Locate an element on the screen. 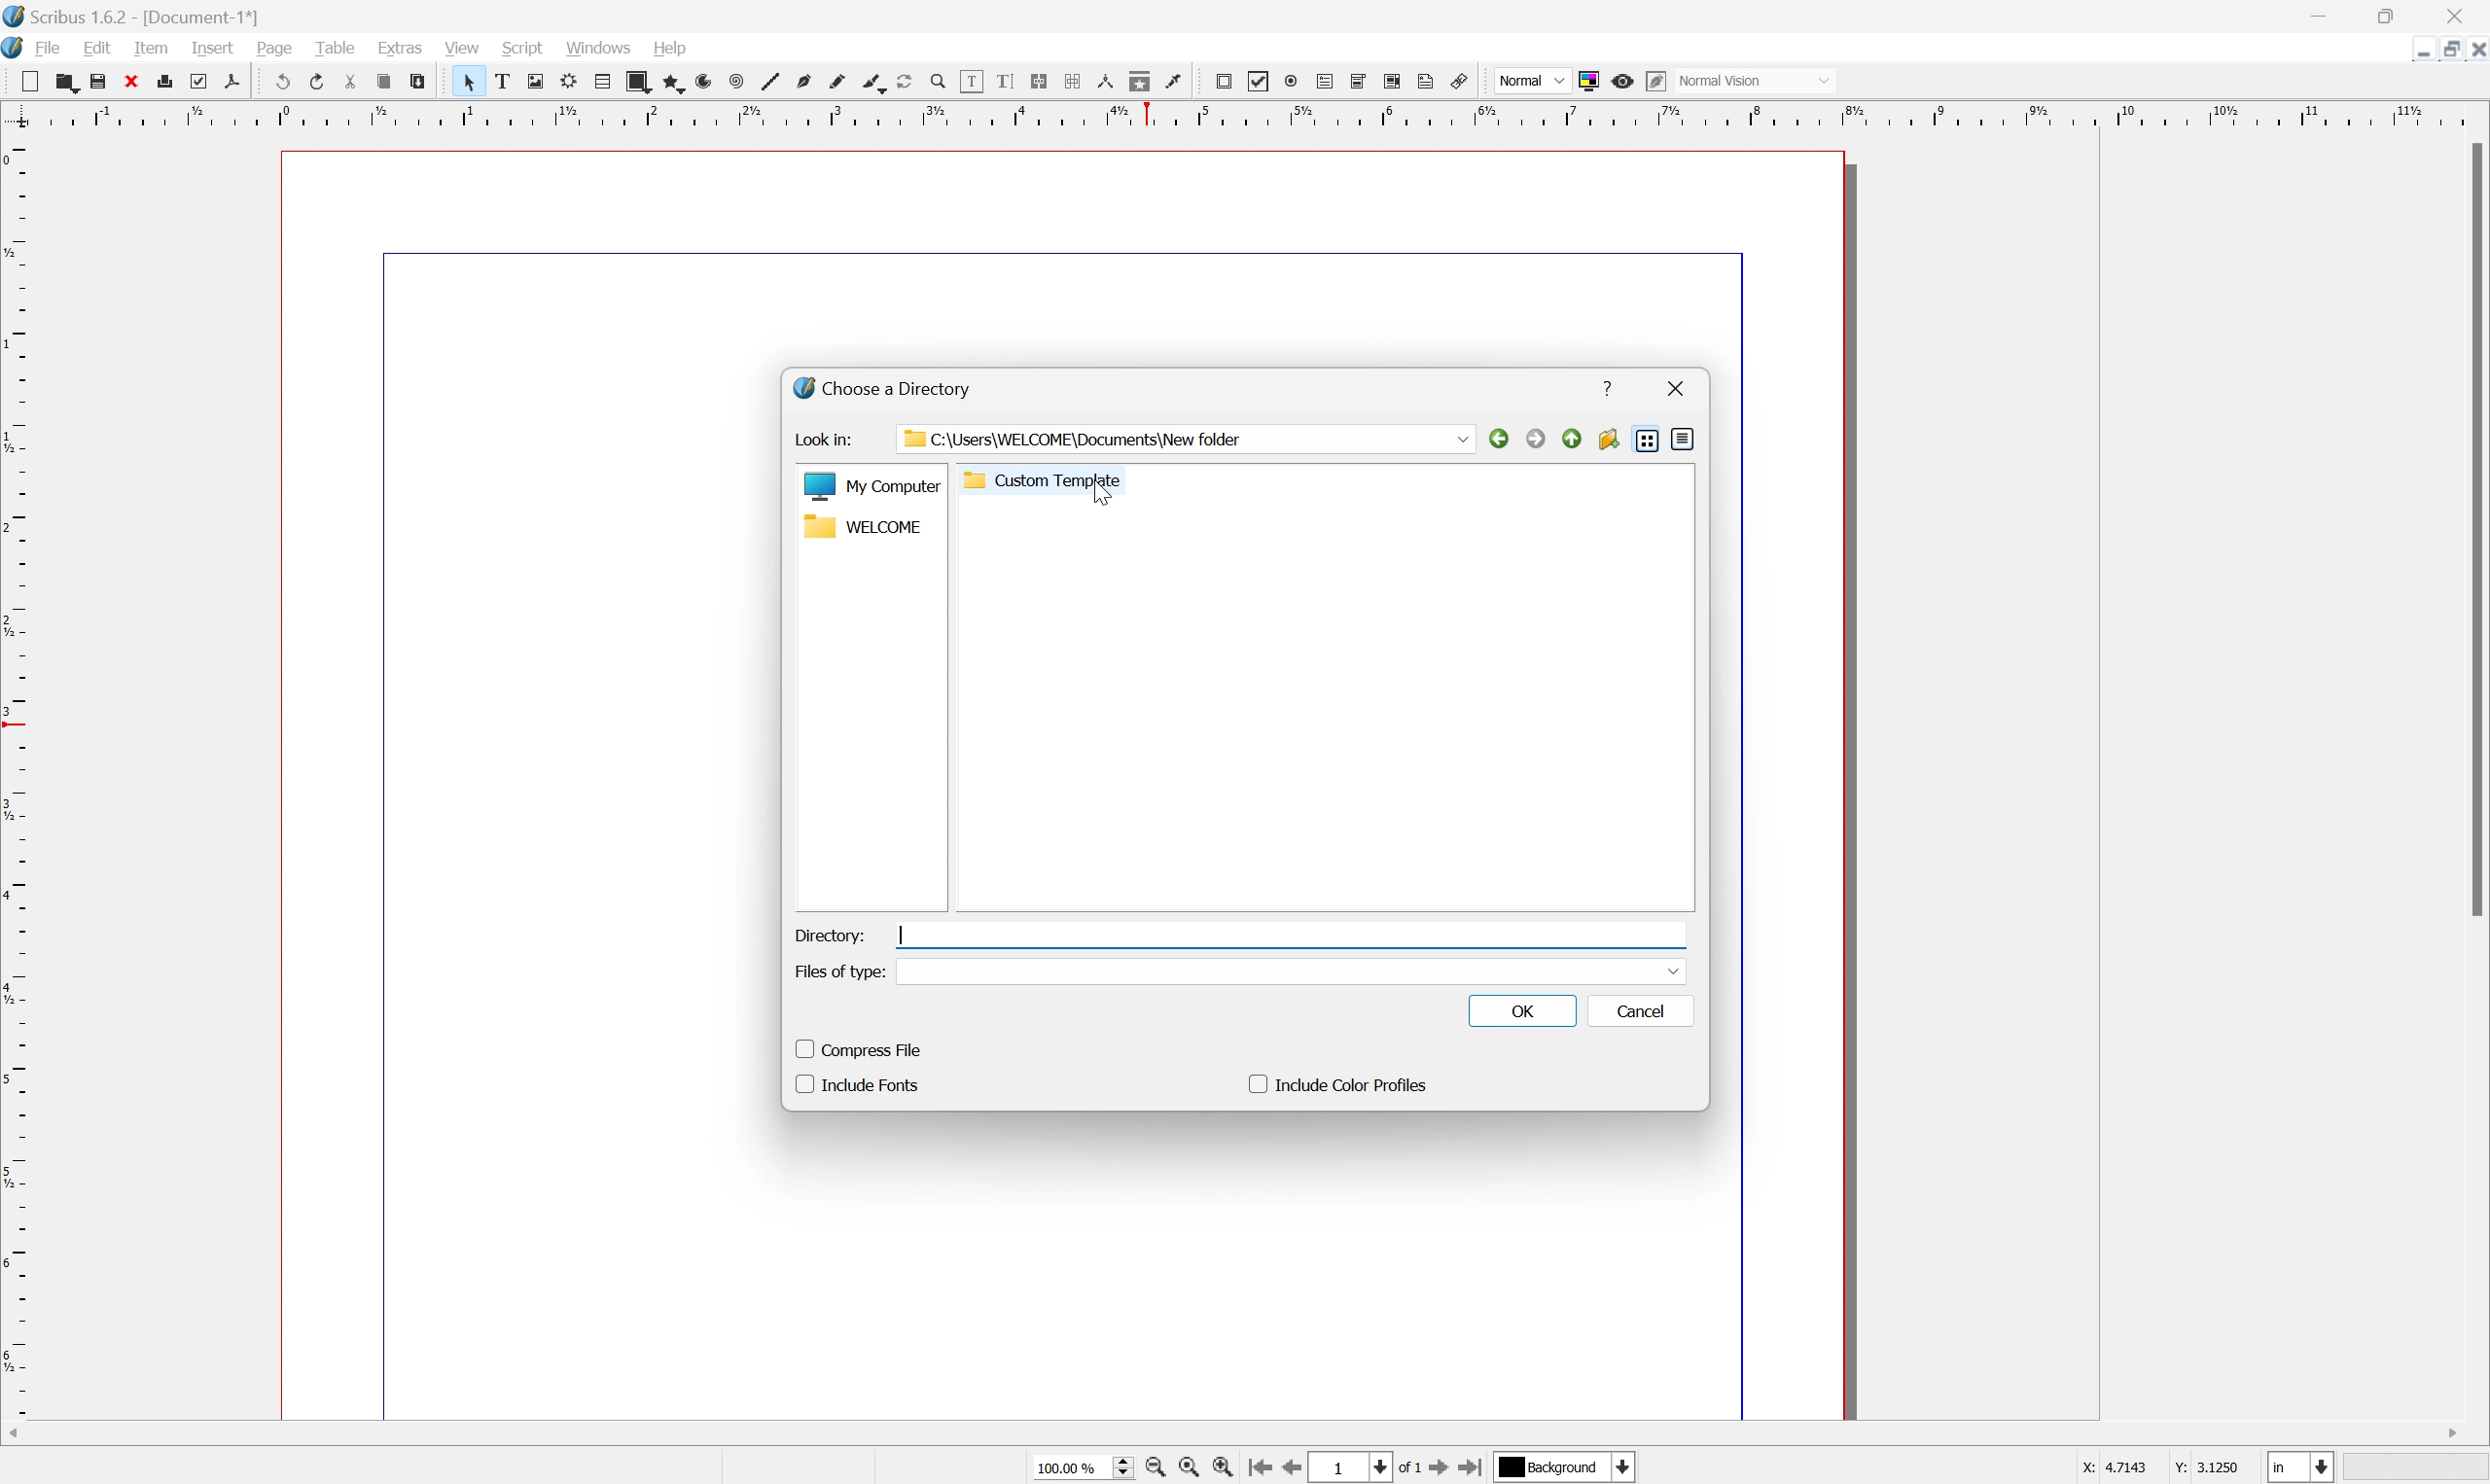 The image size is (2490, 1484). include fonts is located at coordinates (869, 1084).